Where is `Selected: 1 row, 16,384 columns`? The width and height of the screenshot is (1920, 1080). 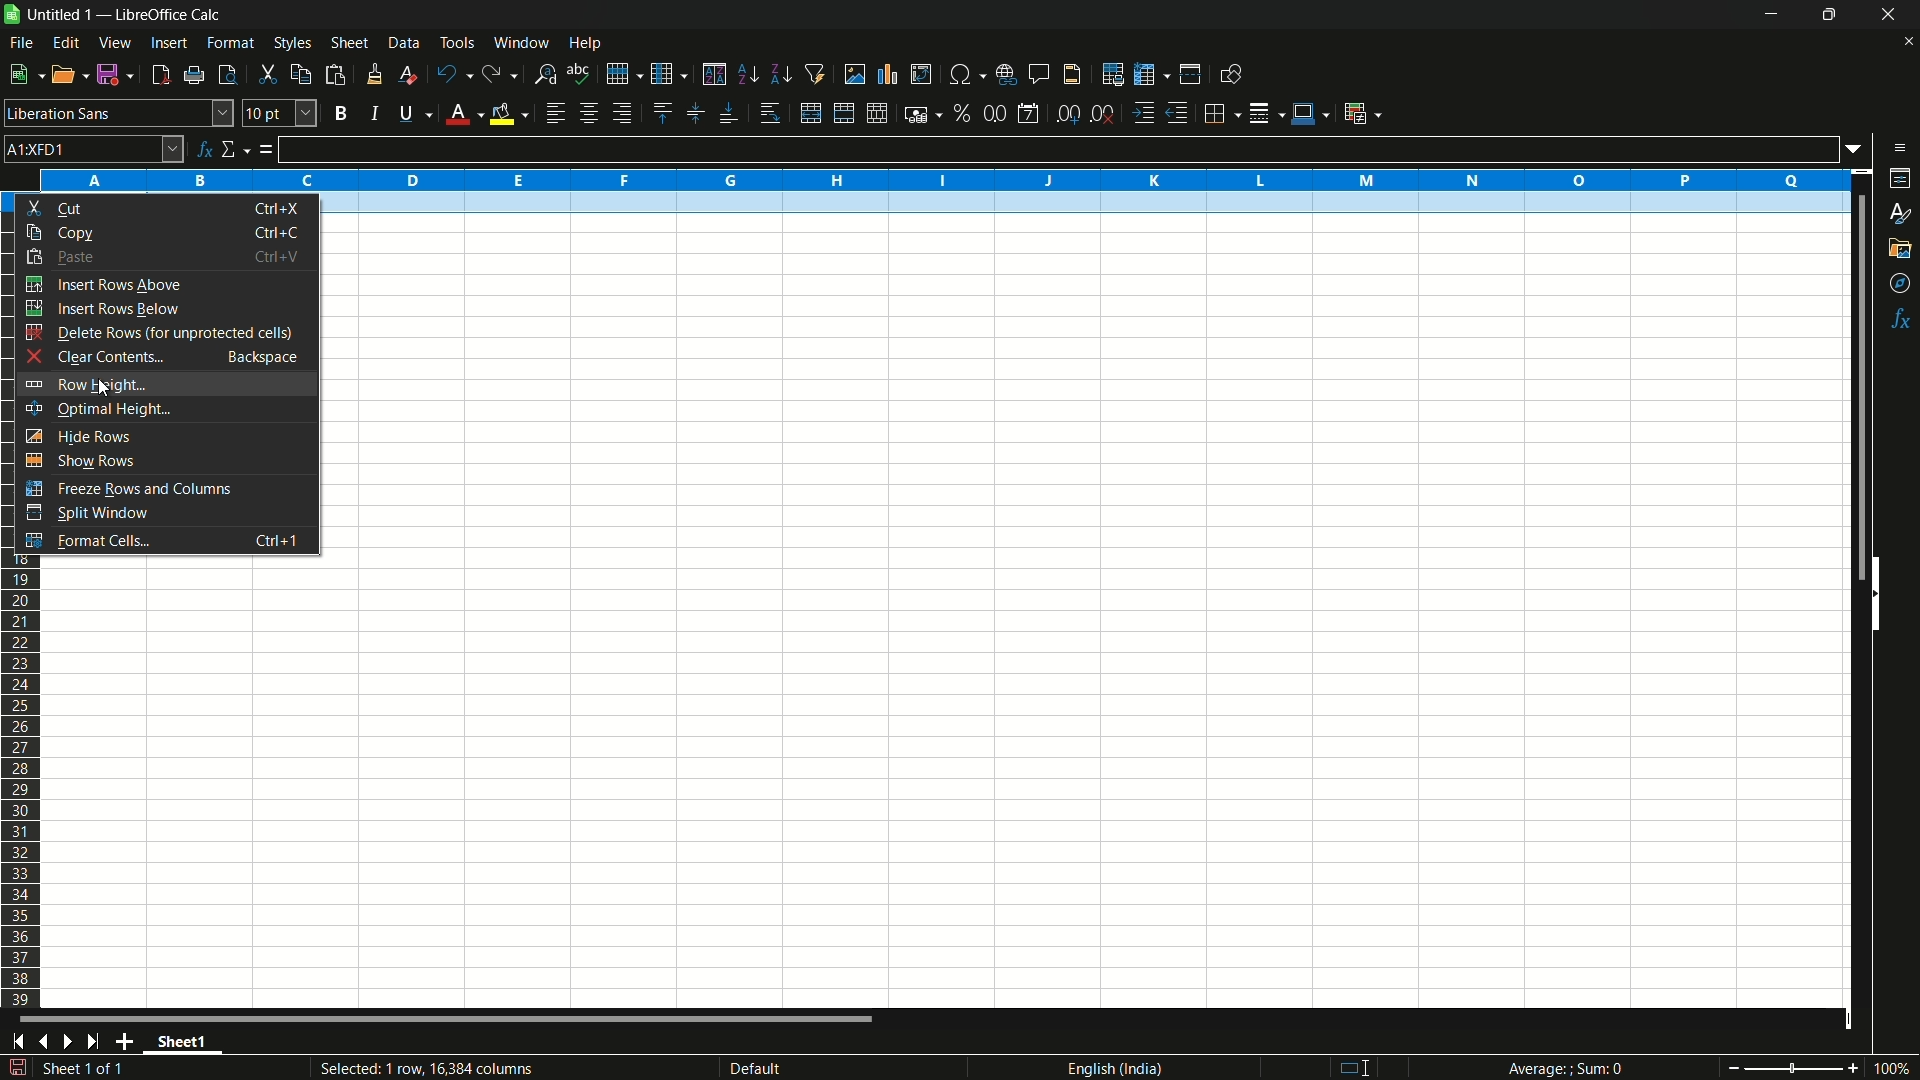
Selected: 1 row, 16,384 columns is located at coordinates (426, 1065).